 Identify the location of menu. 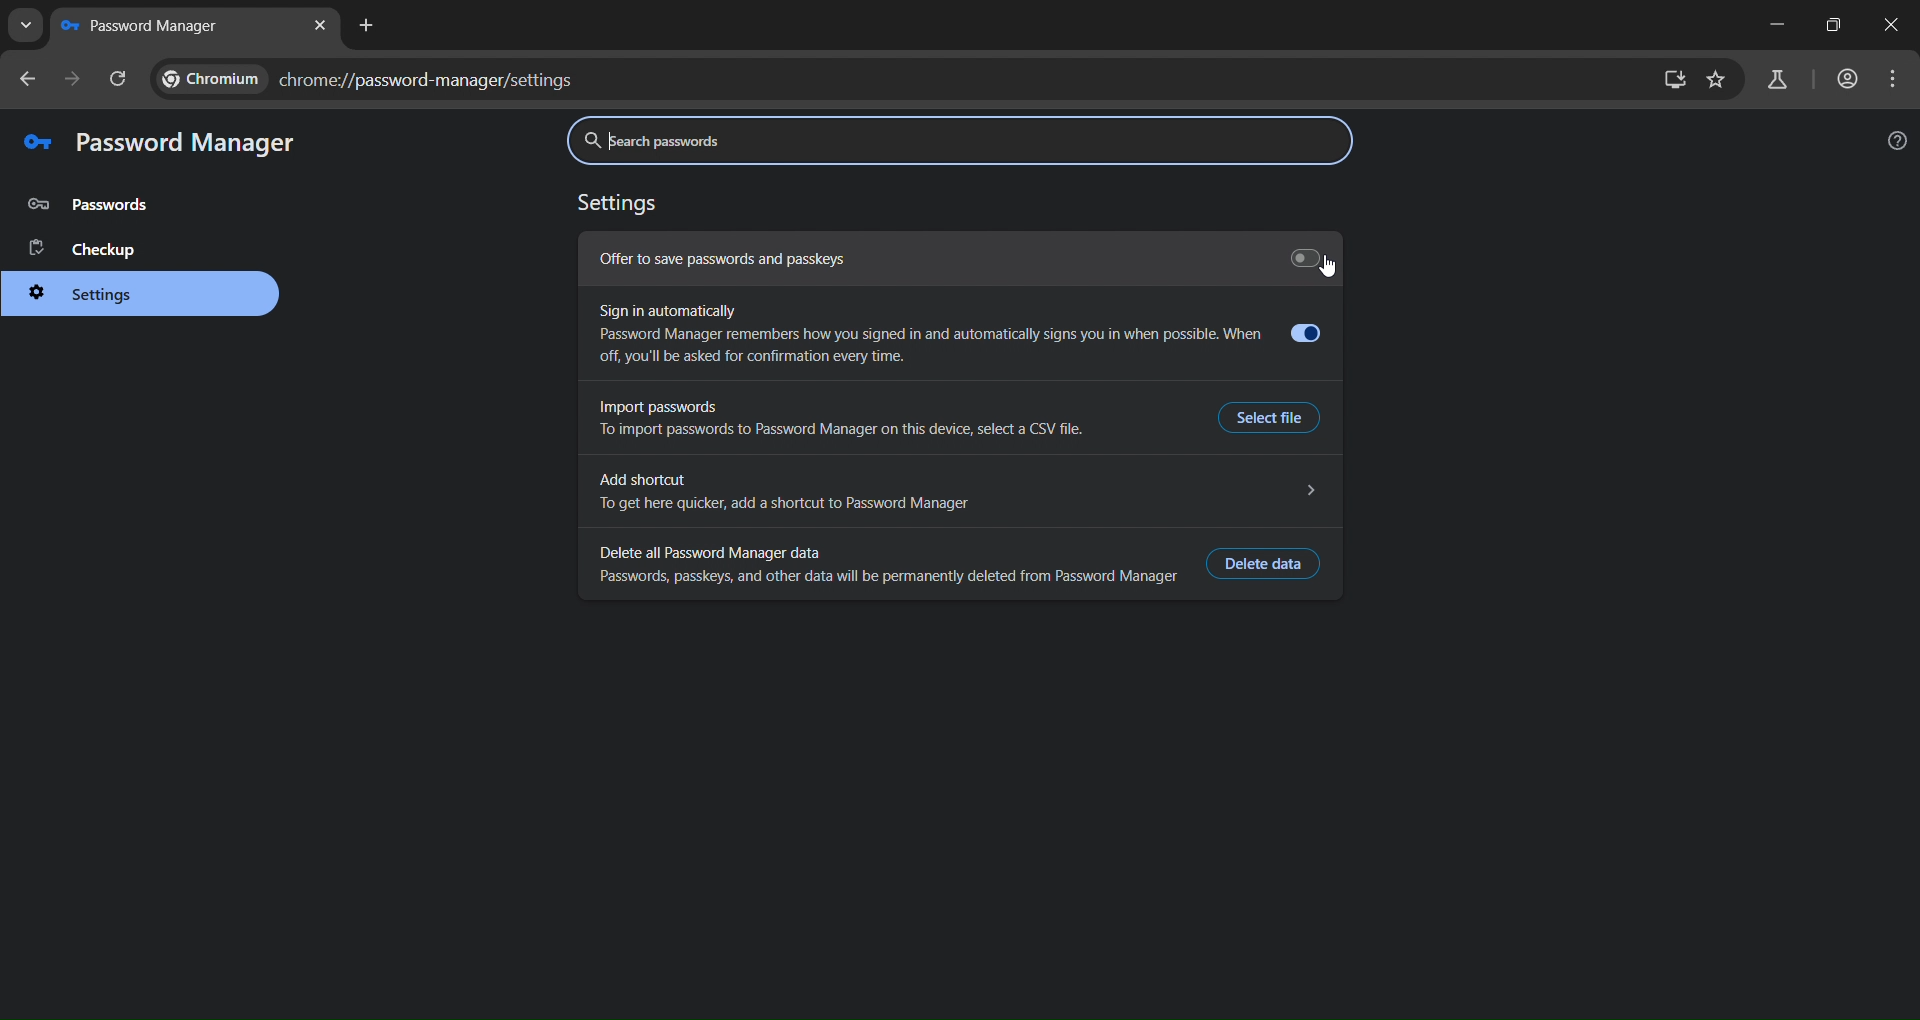
(1898, 78).